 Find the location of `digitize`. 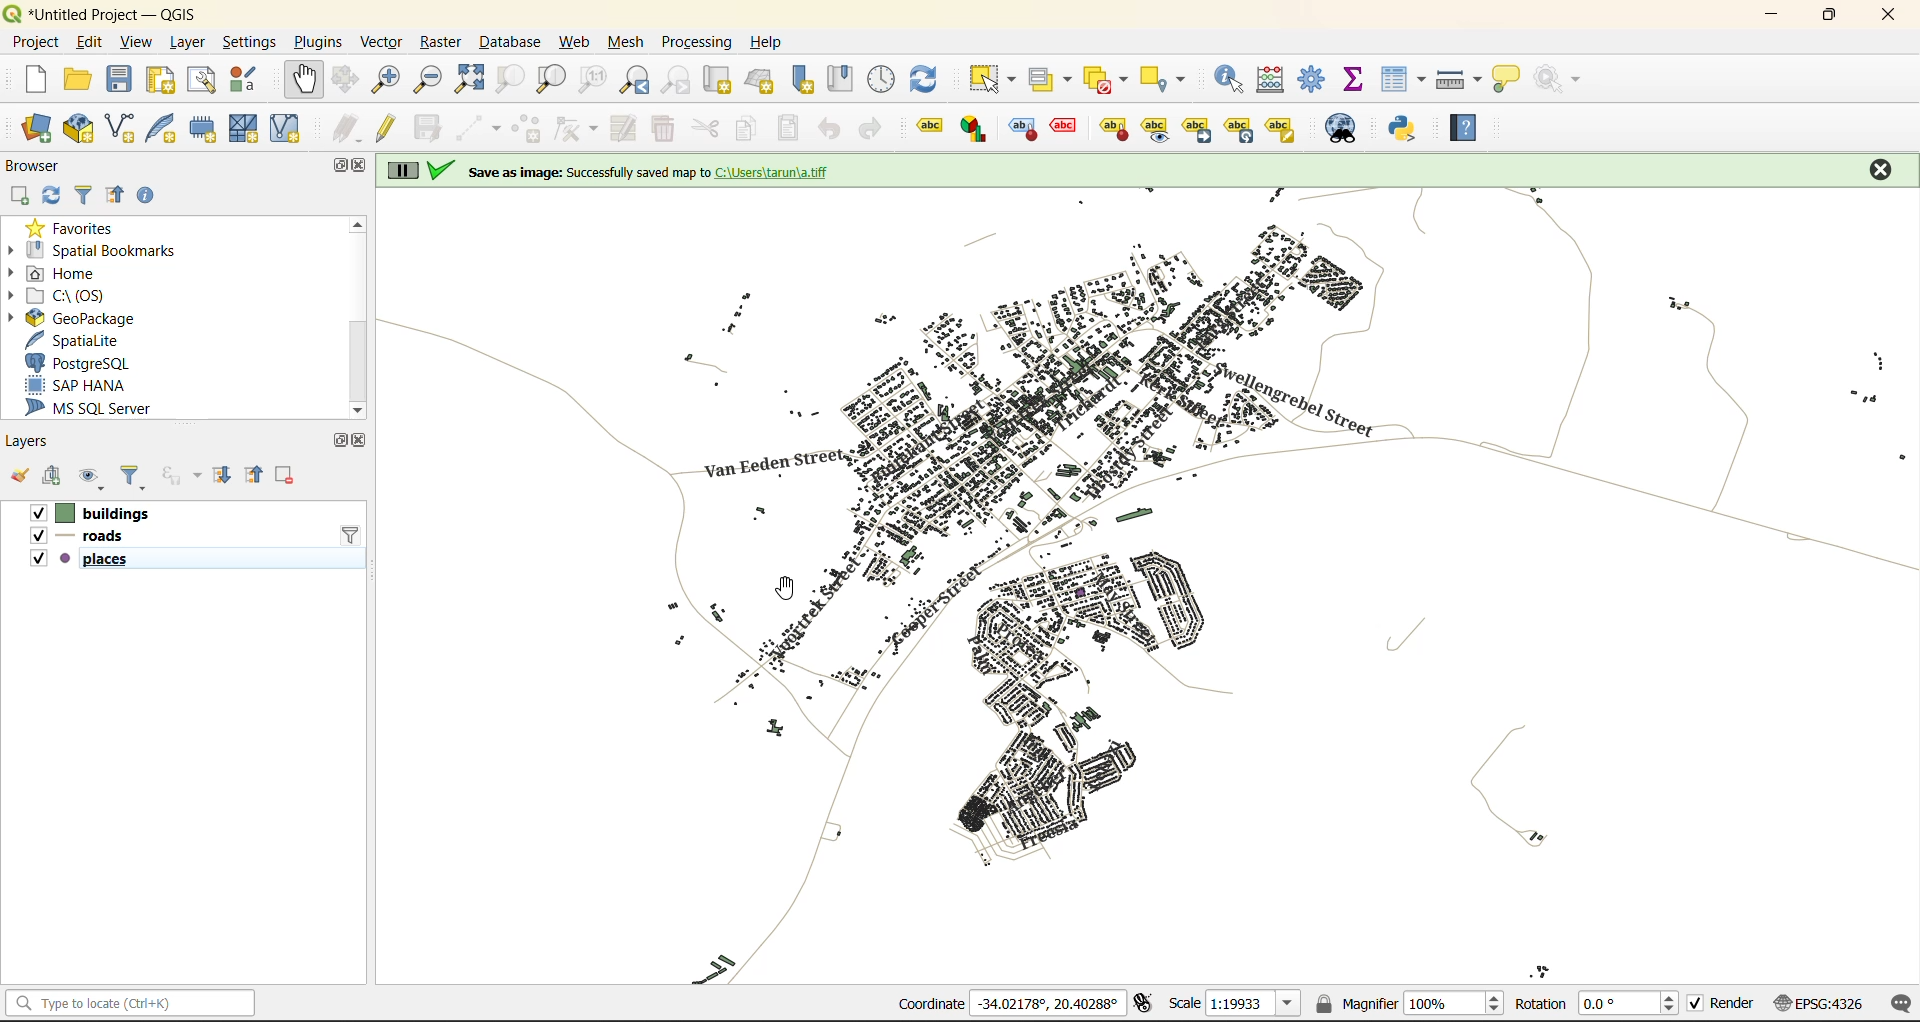

digitize is located at coordinates (474, 127).